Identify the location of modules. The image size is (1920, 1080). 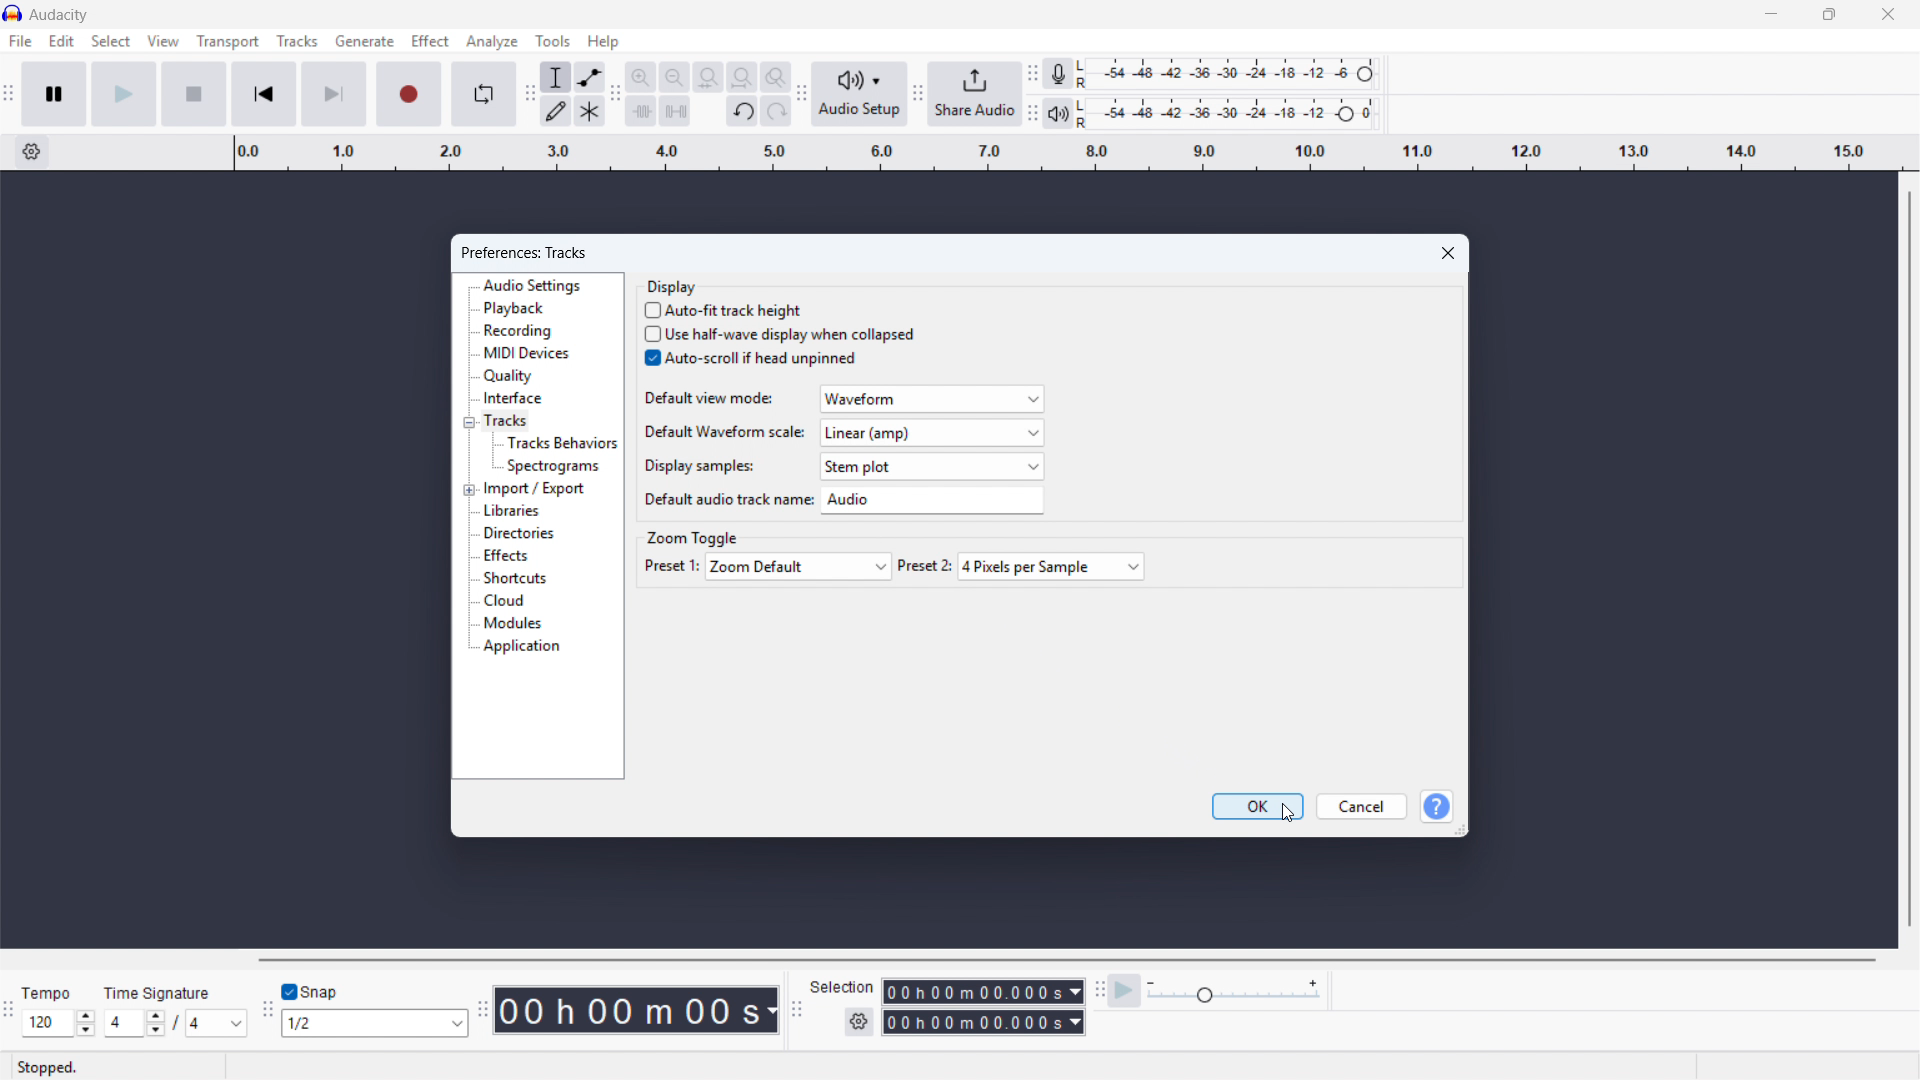
(514, 622).